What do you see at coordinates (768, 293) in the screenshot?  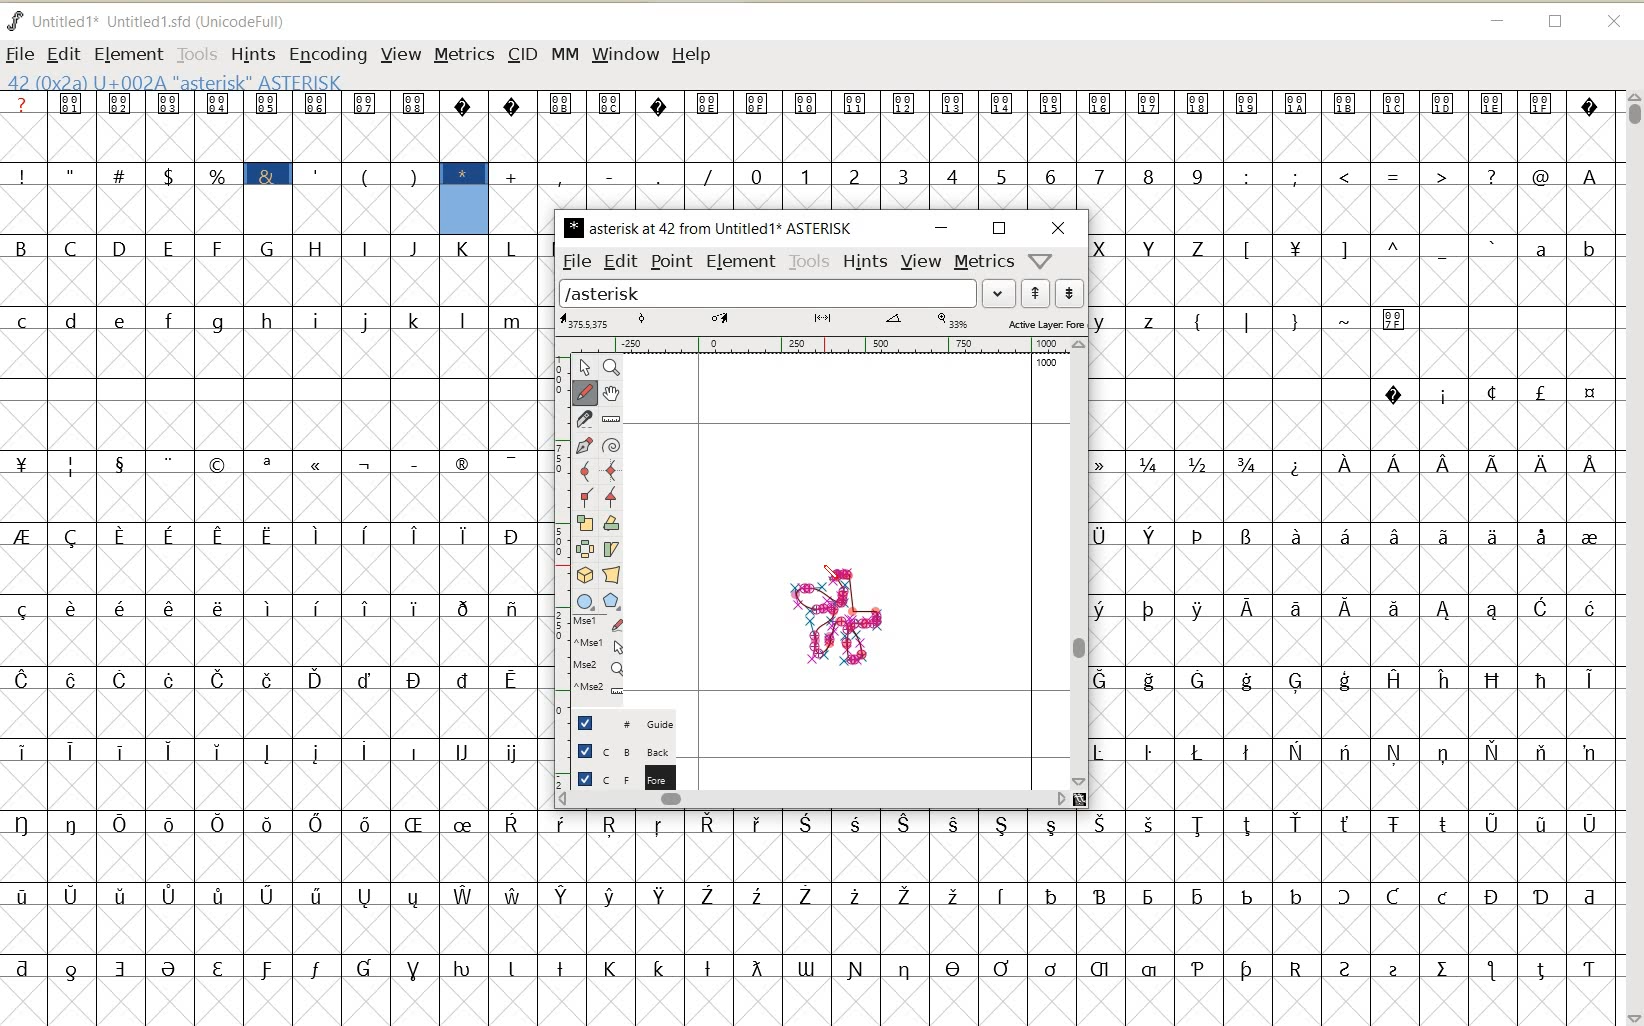 I see `load word list` at bounding box center [768, 293].